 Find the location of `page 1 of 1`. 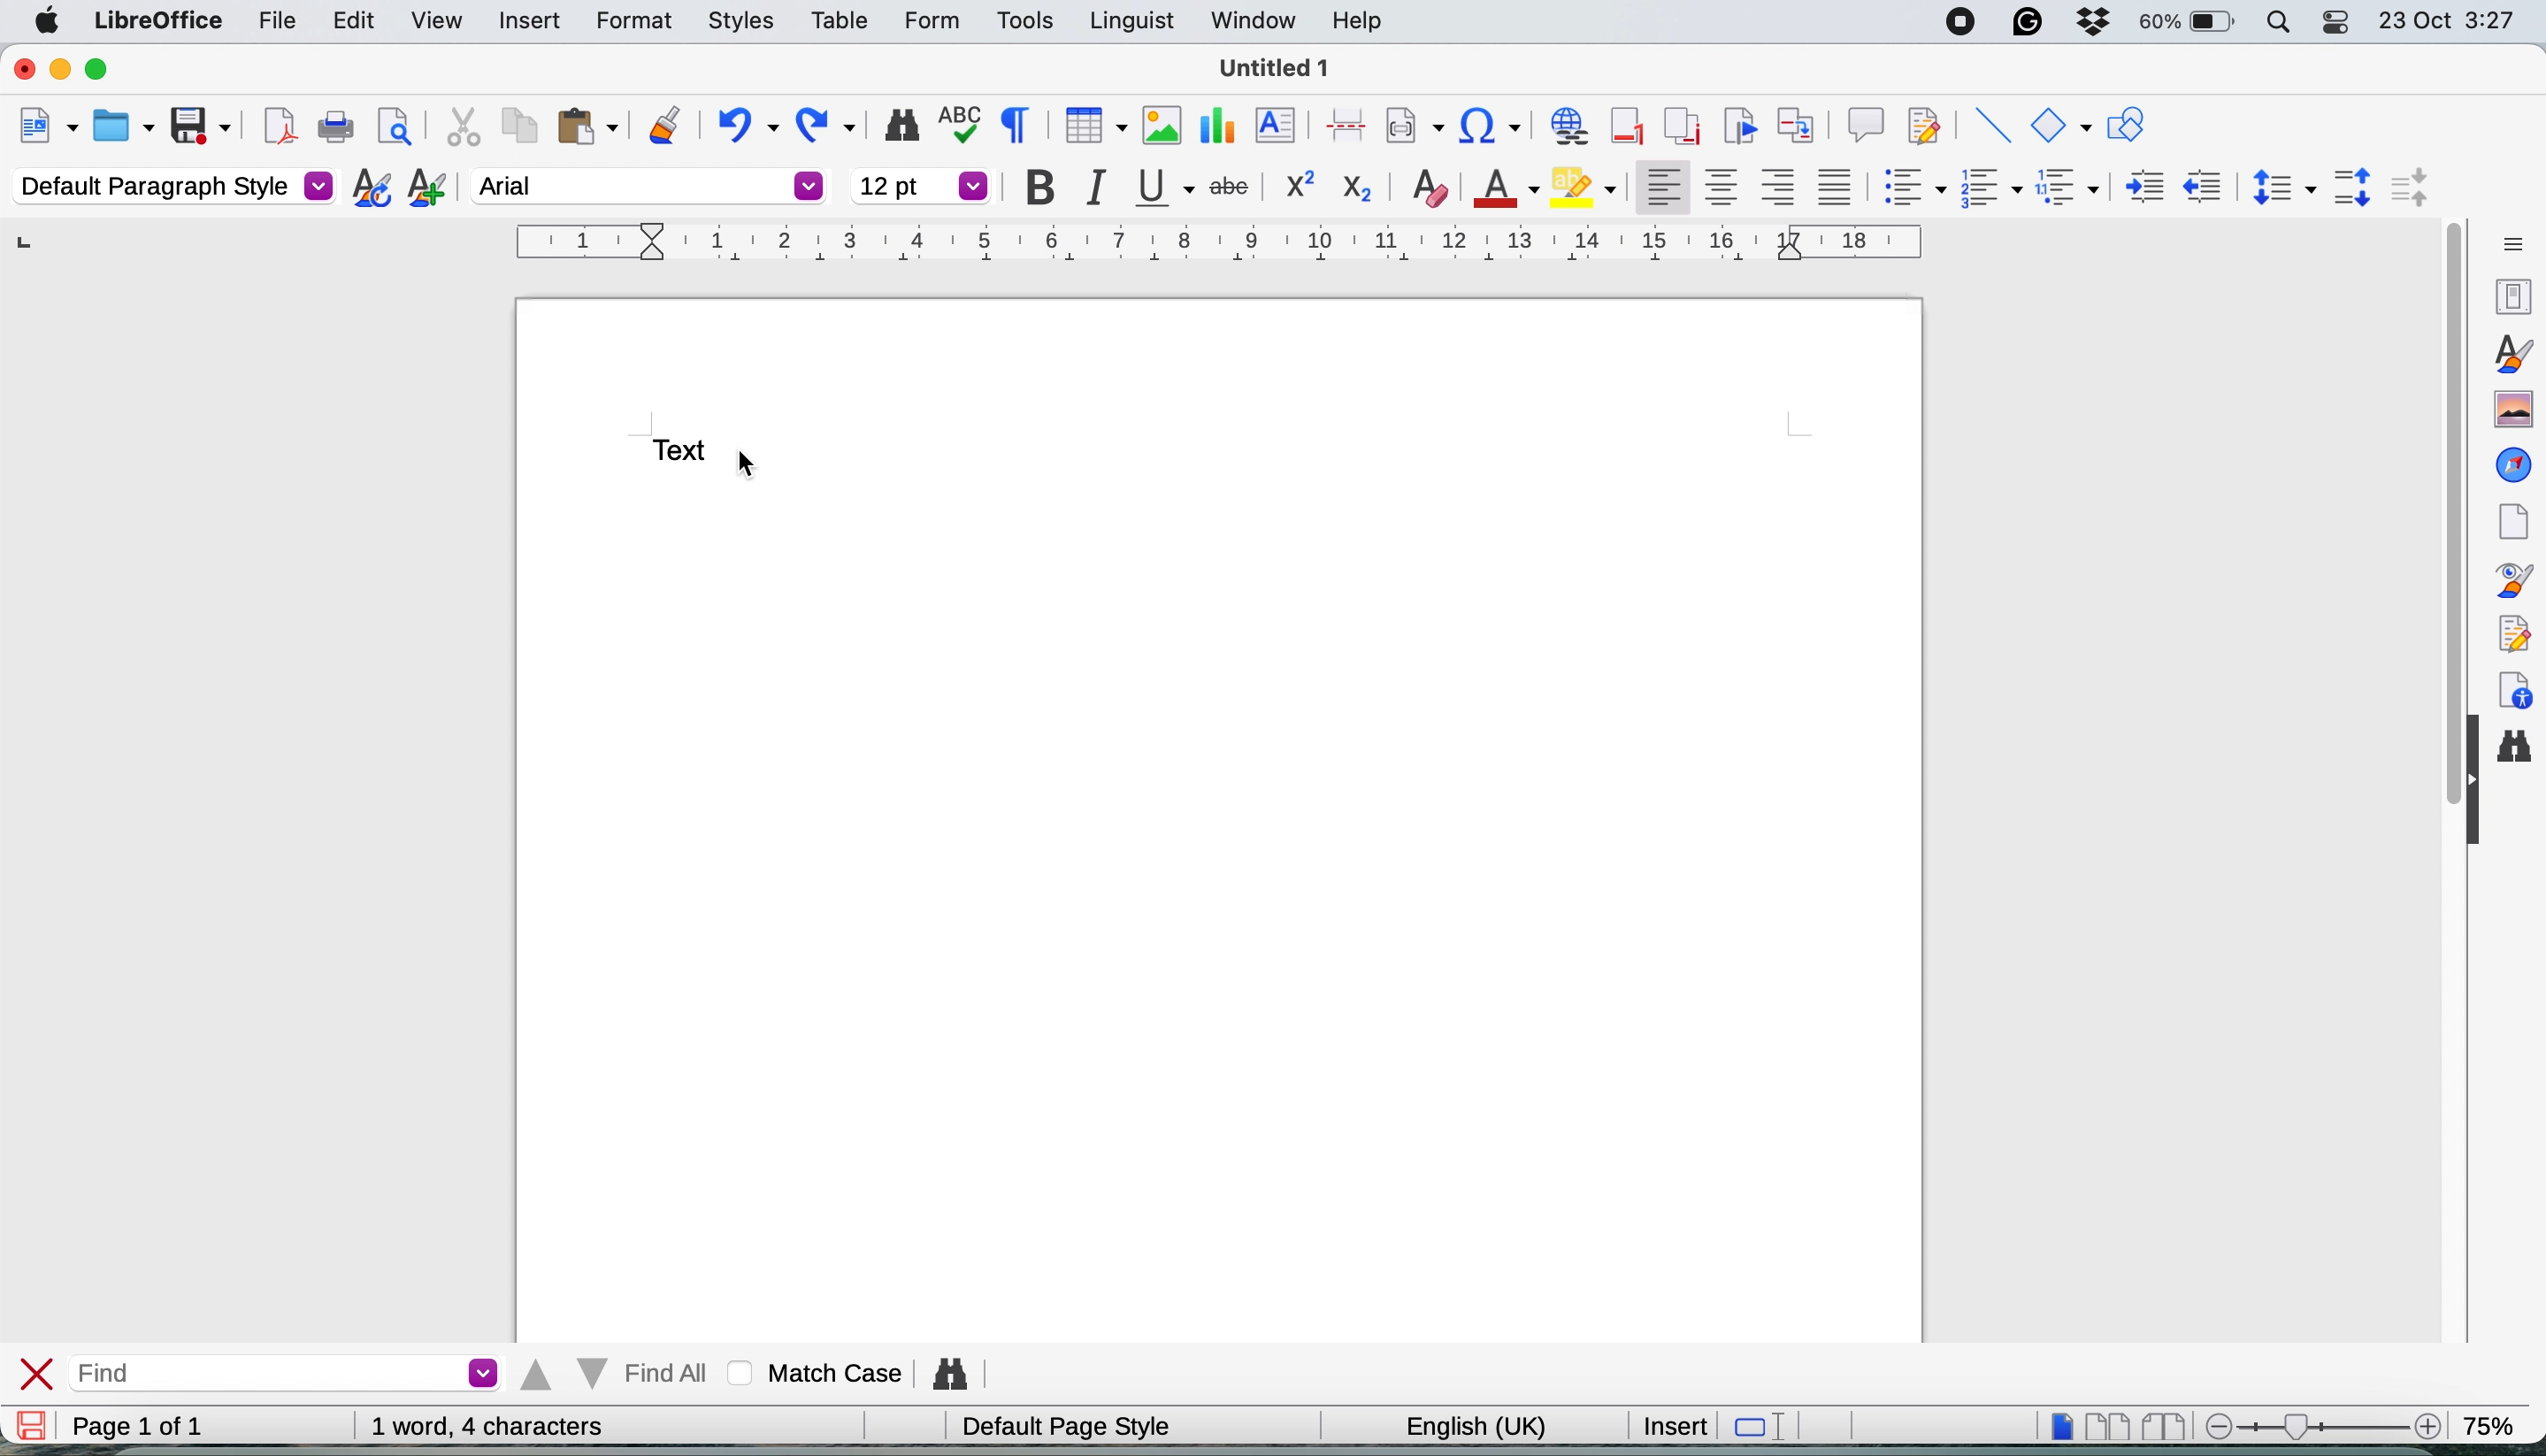

page 1 of 1 is located at coordinates (135, 1427).